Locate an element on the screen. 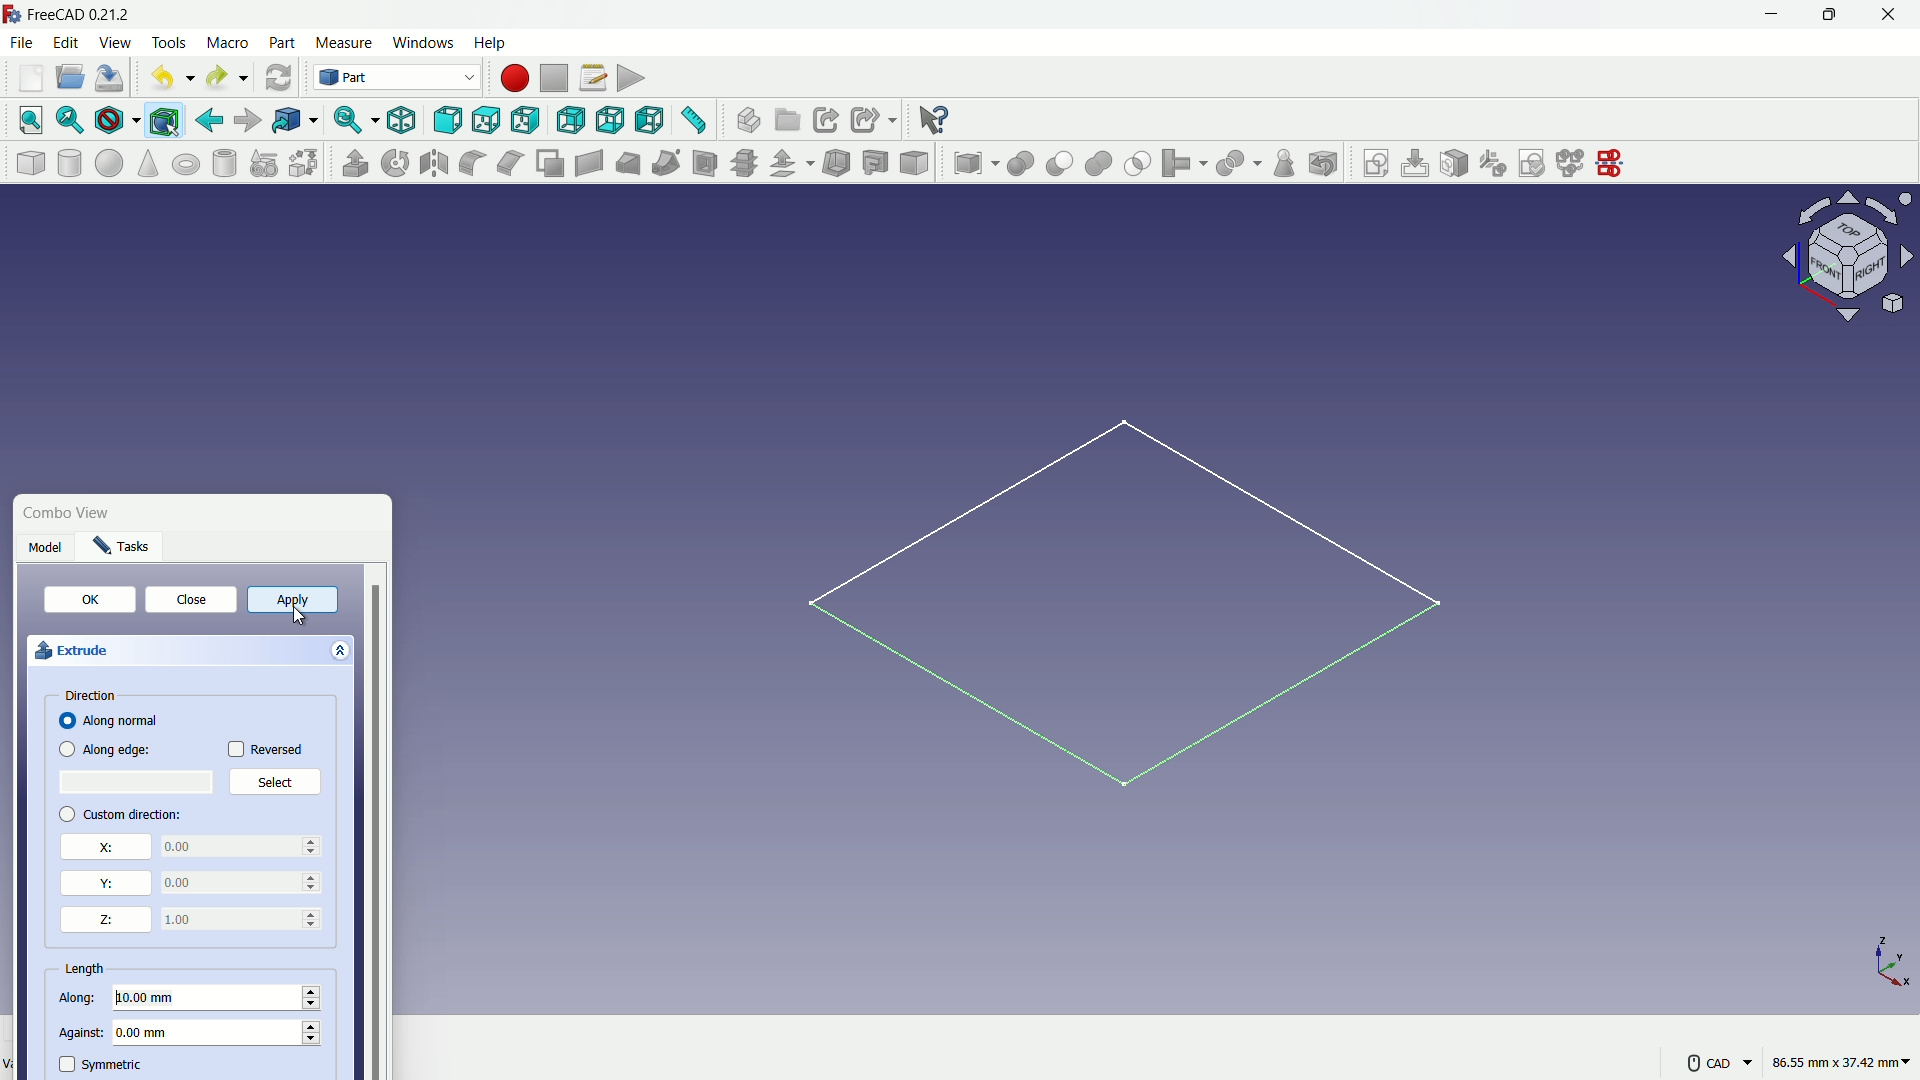  top view is located at coordinates (485, 119).